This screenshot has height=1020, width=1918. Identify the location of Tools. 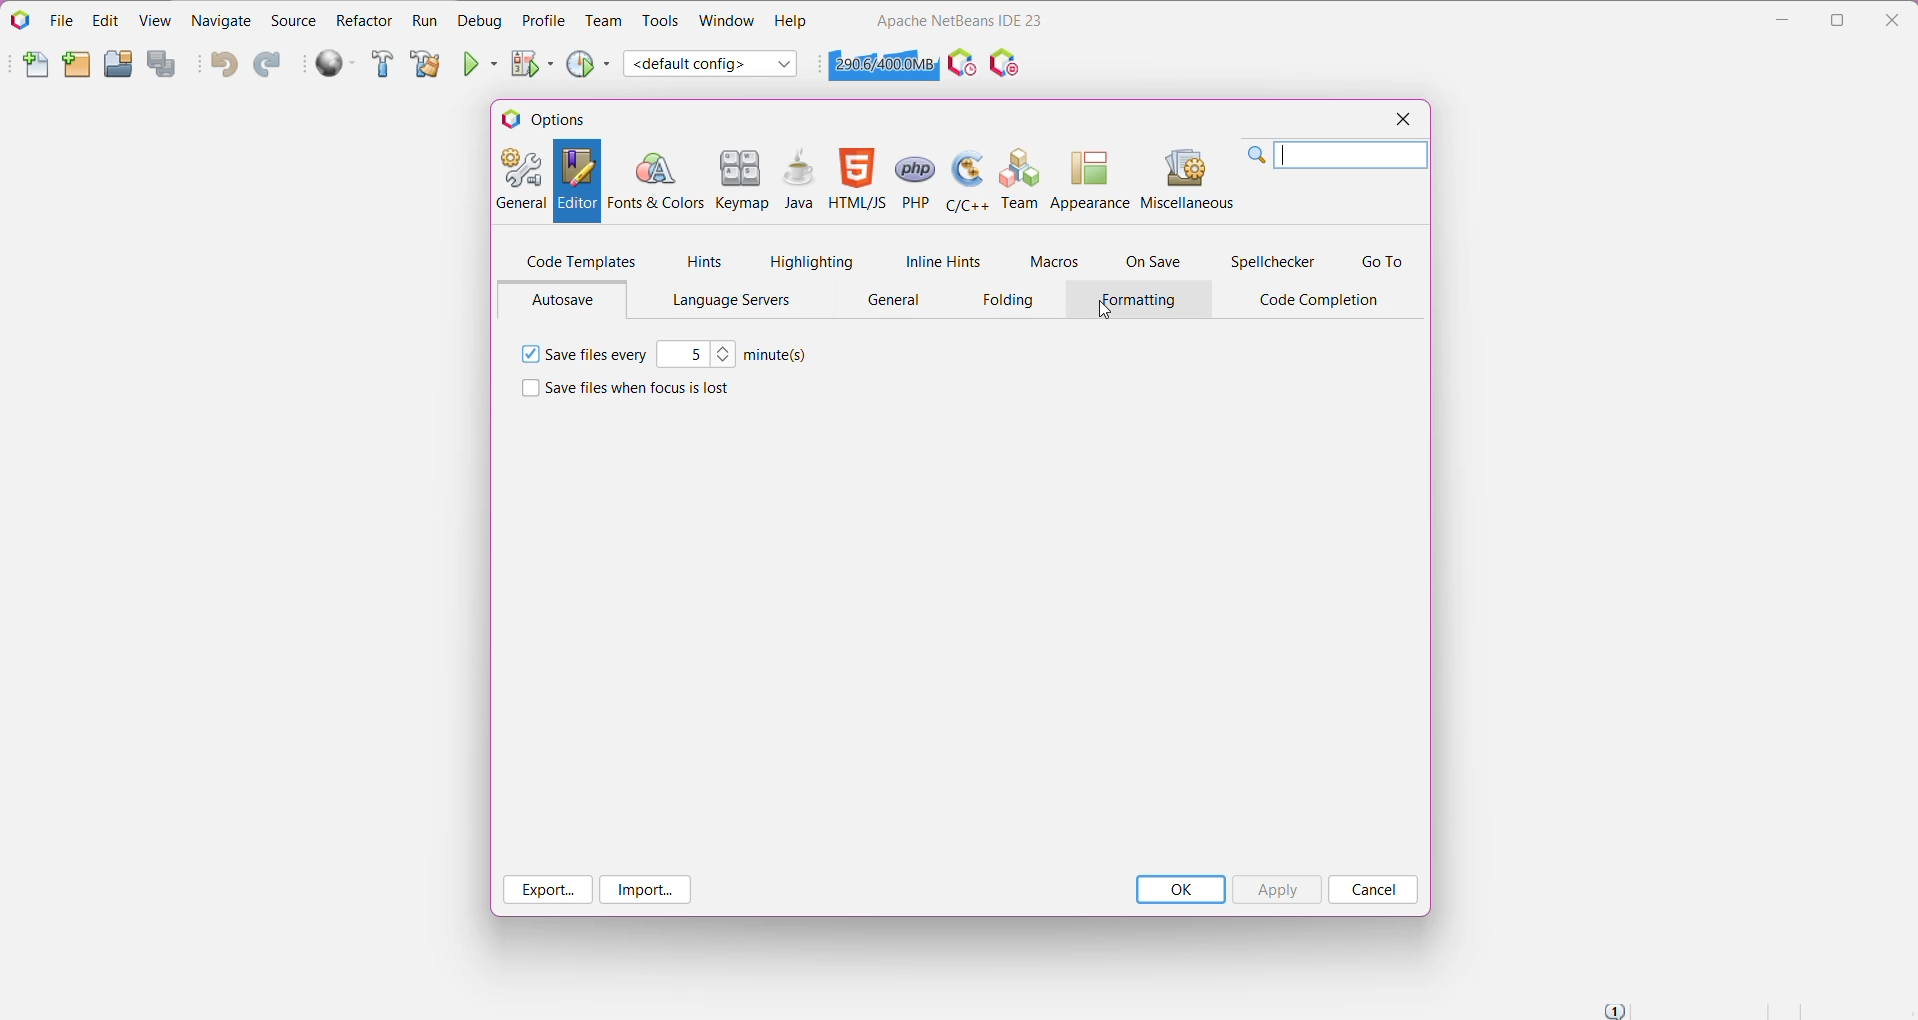
(661, 21).